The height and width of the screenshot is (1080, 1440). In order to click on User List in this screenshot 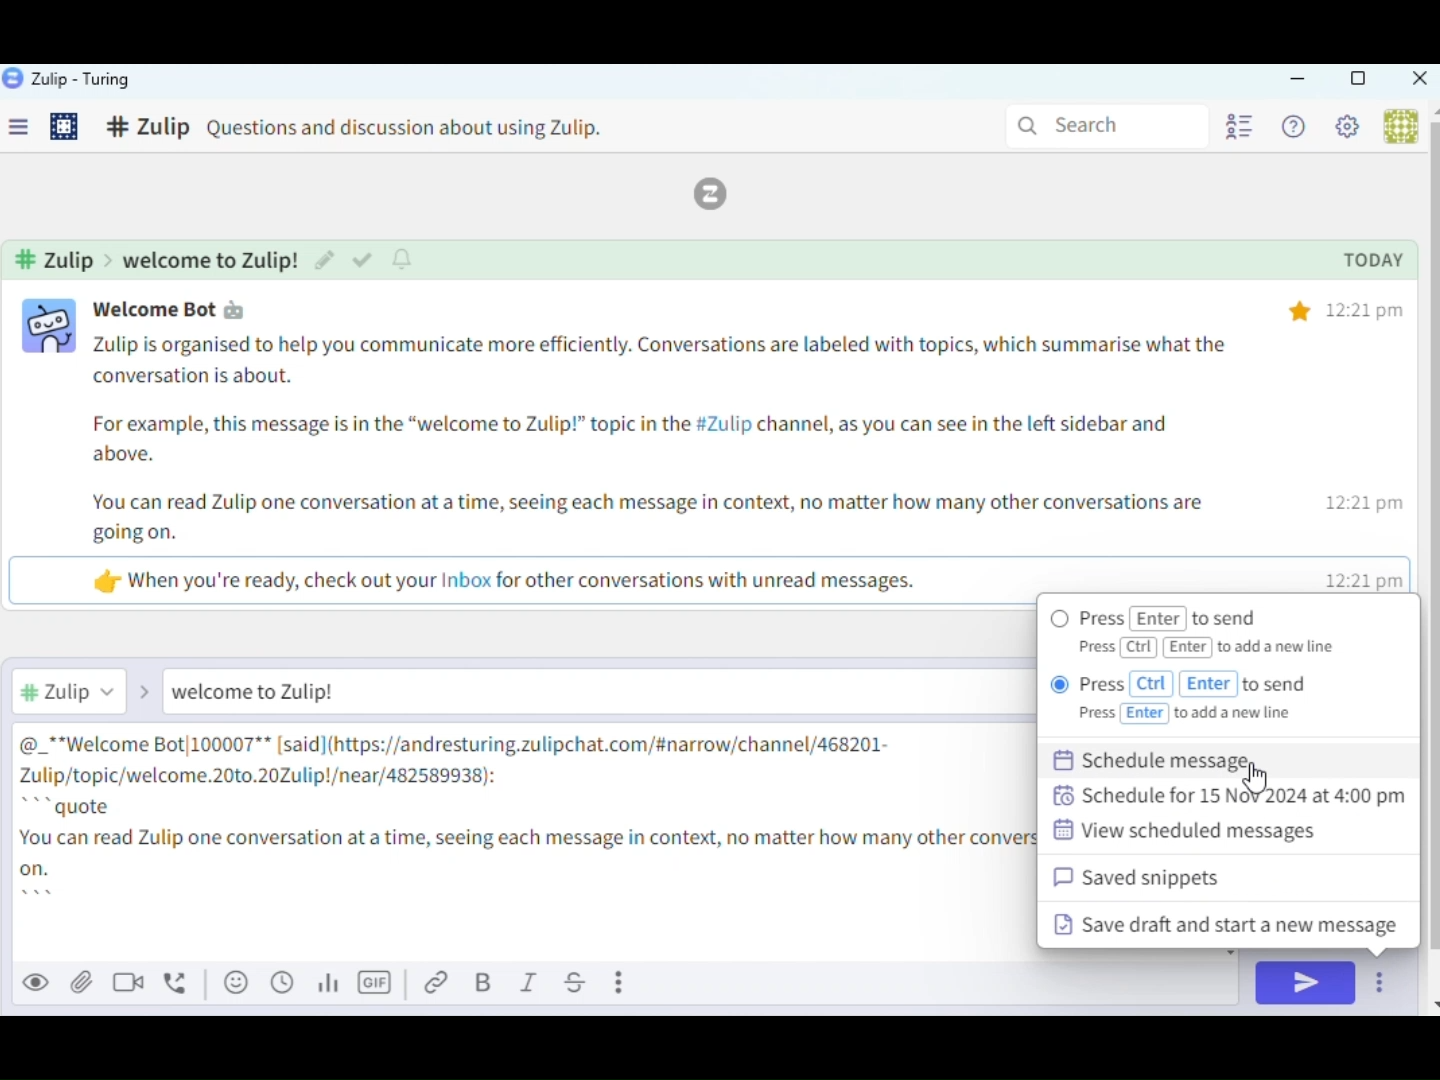, I will do `click(1237, 125)`.